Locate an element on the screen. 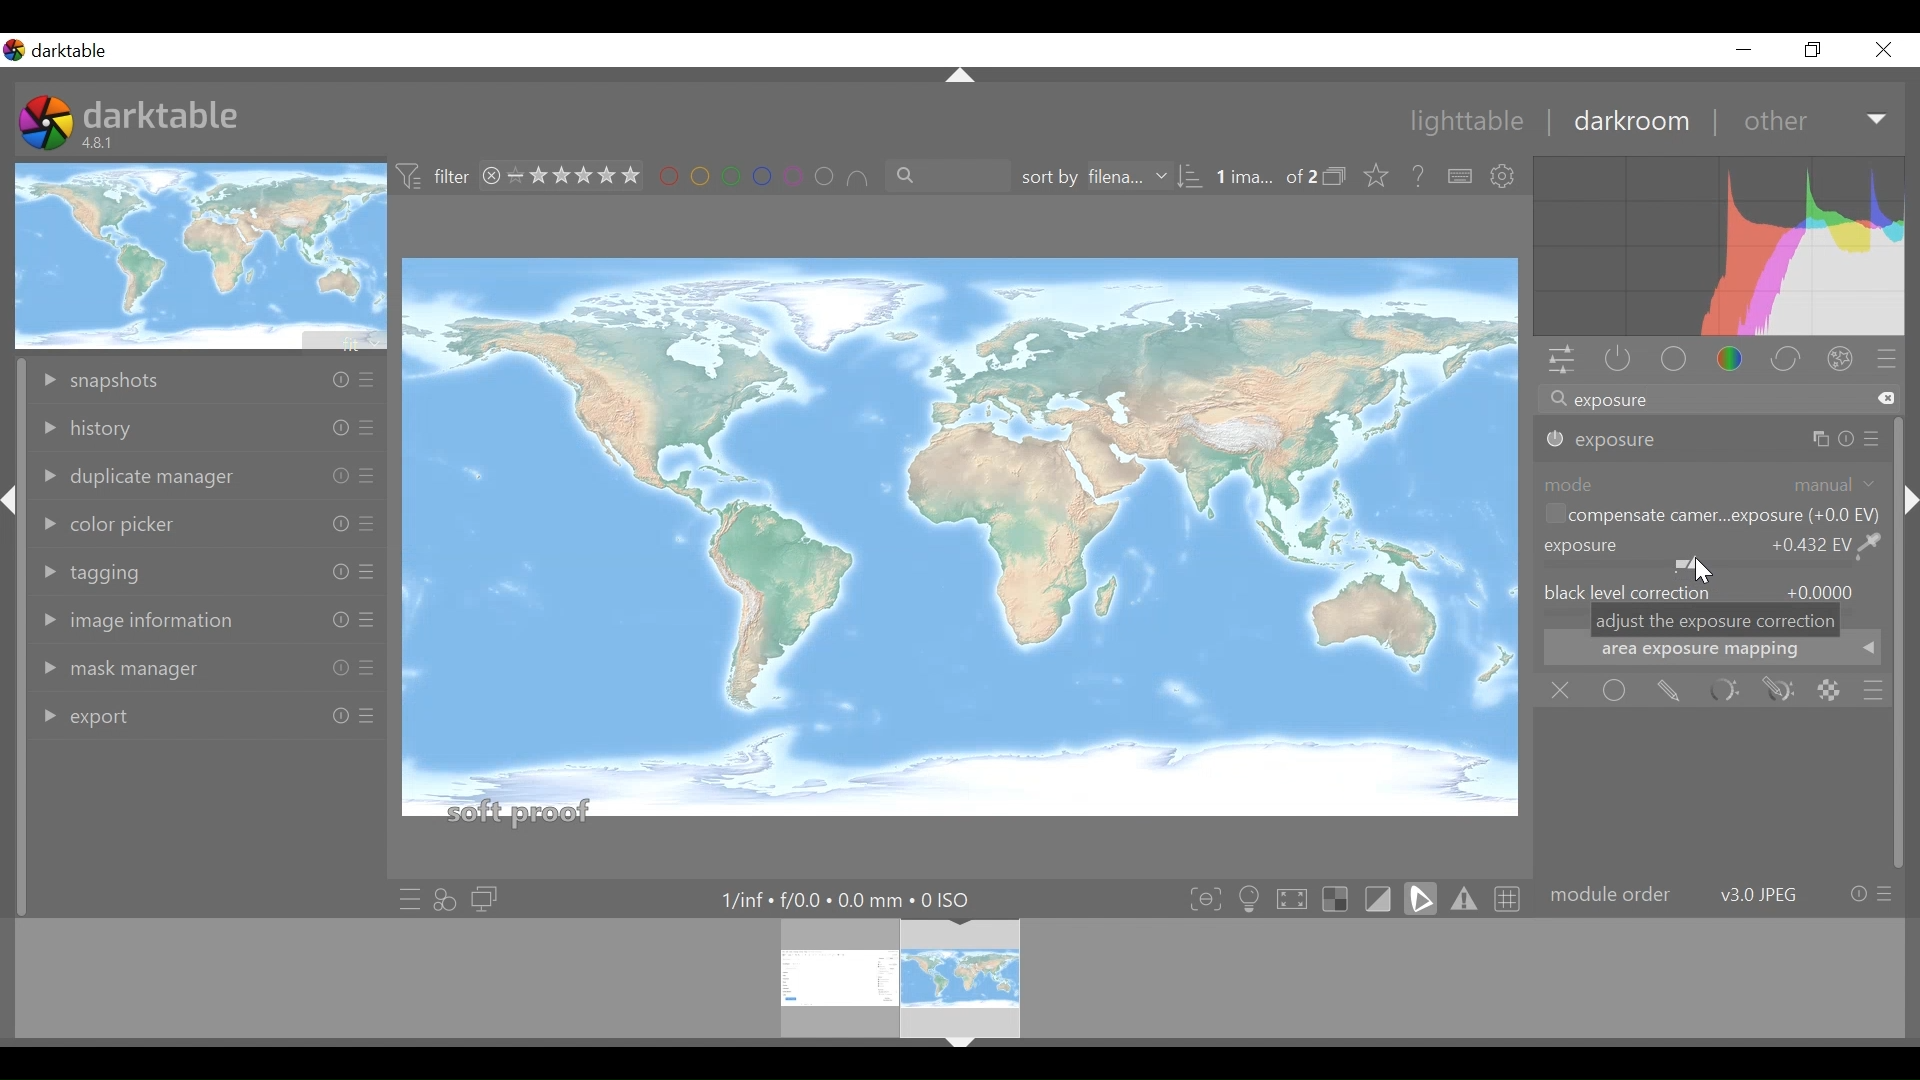 The image size is (1920, 1080). search module by name or  tag is located at coordinates (1717, 401).